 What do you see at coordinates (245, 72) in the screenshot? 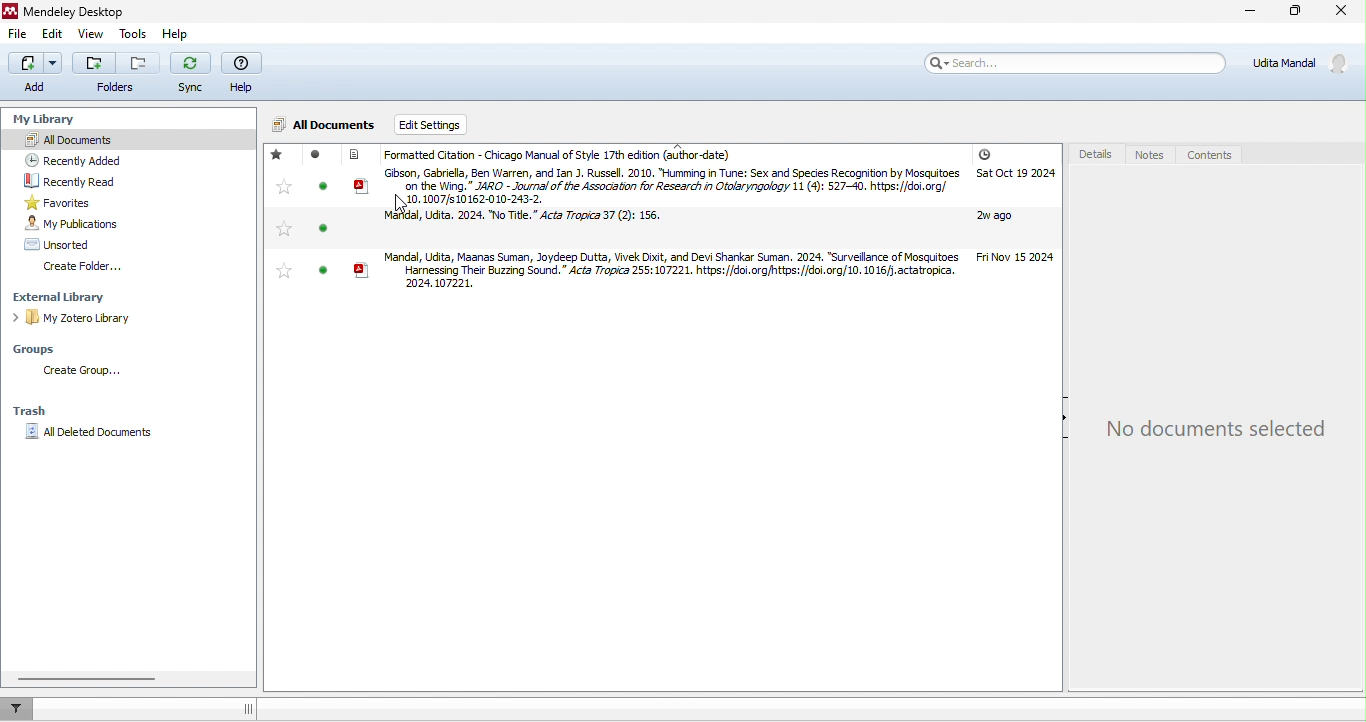
I see `help` at bounding box center [245, 72].